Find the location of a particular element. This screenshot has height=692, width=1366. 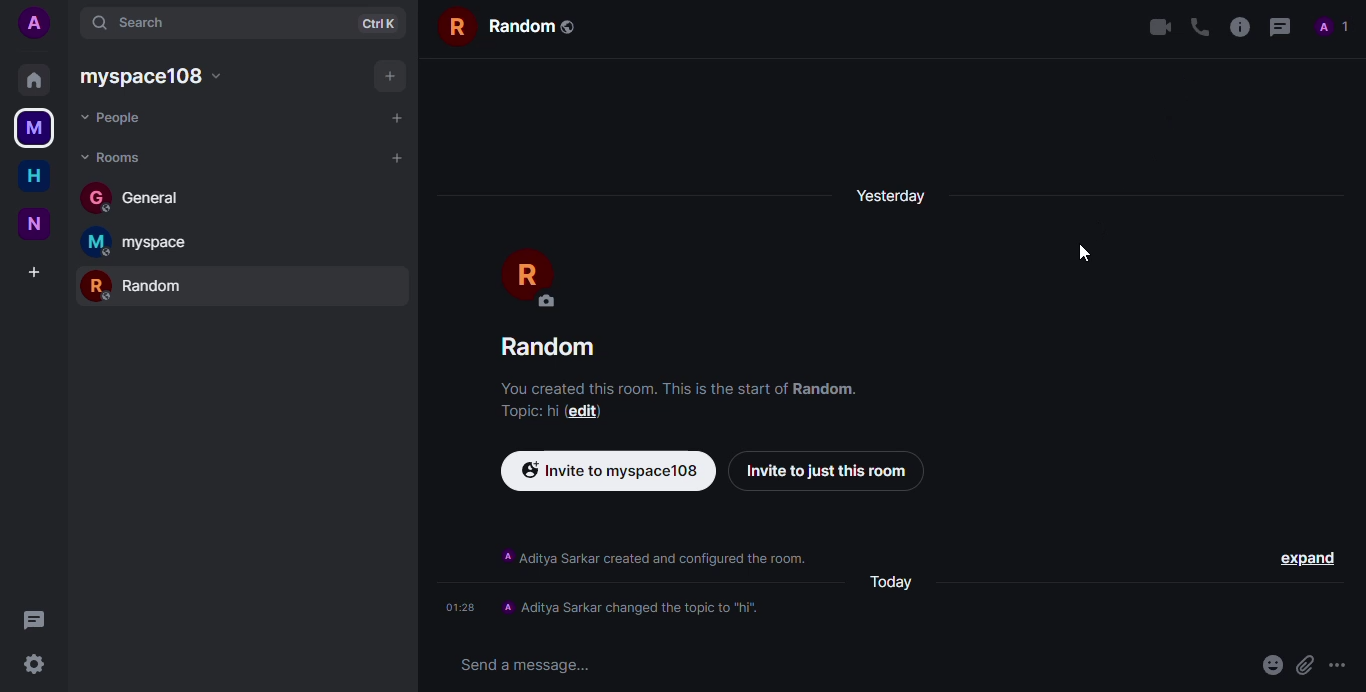

myspace is located at coordinates (157, 77).